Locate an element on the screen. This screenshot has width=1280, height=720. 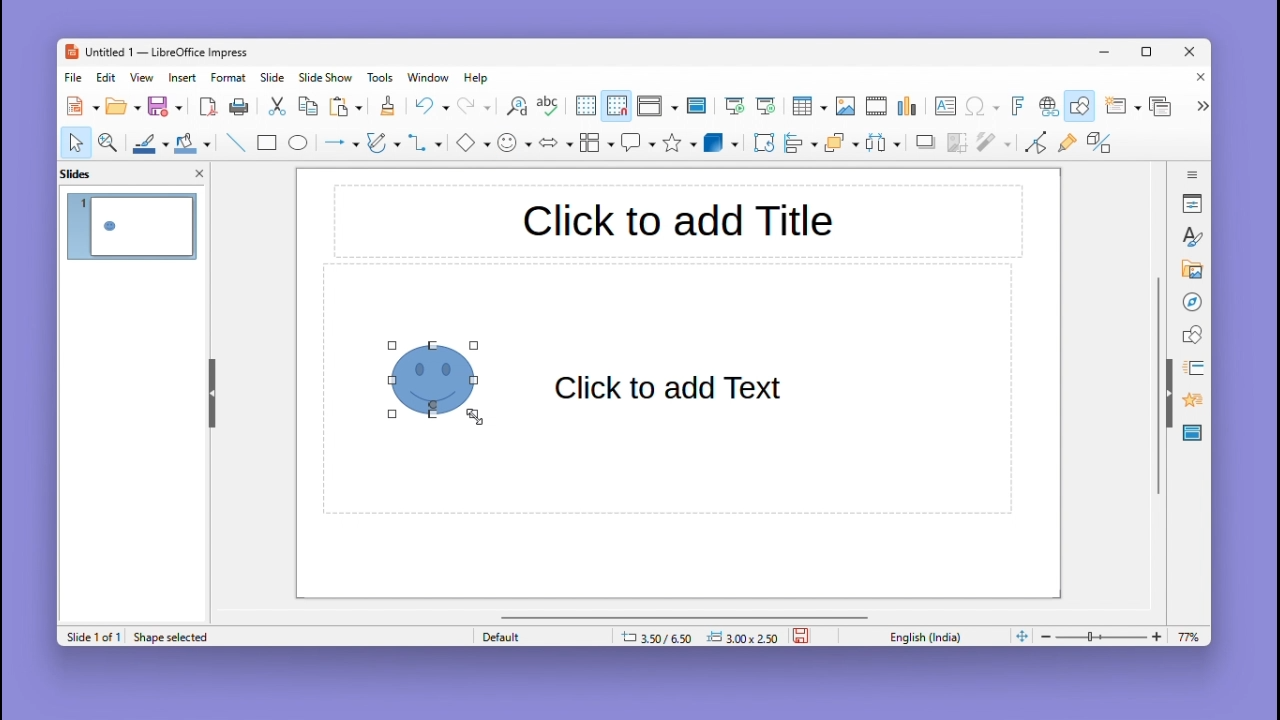
Align is located at coordinates (800, 143).